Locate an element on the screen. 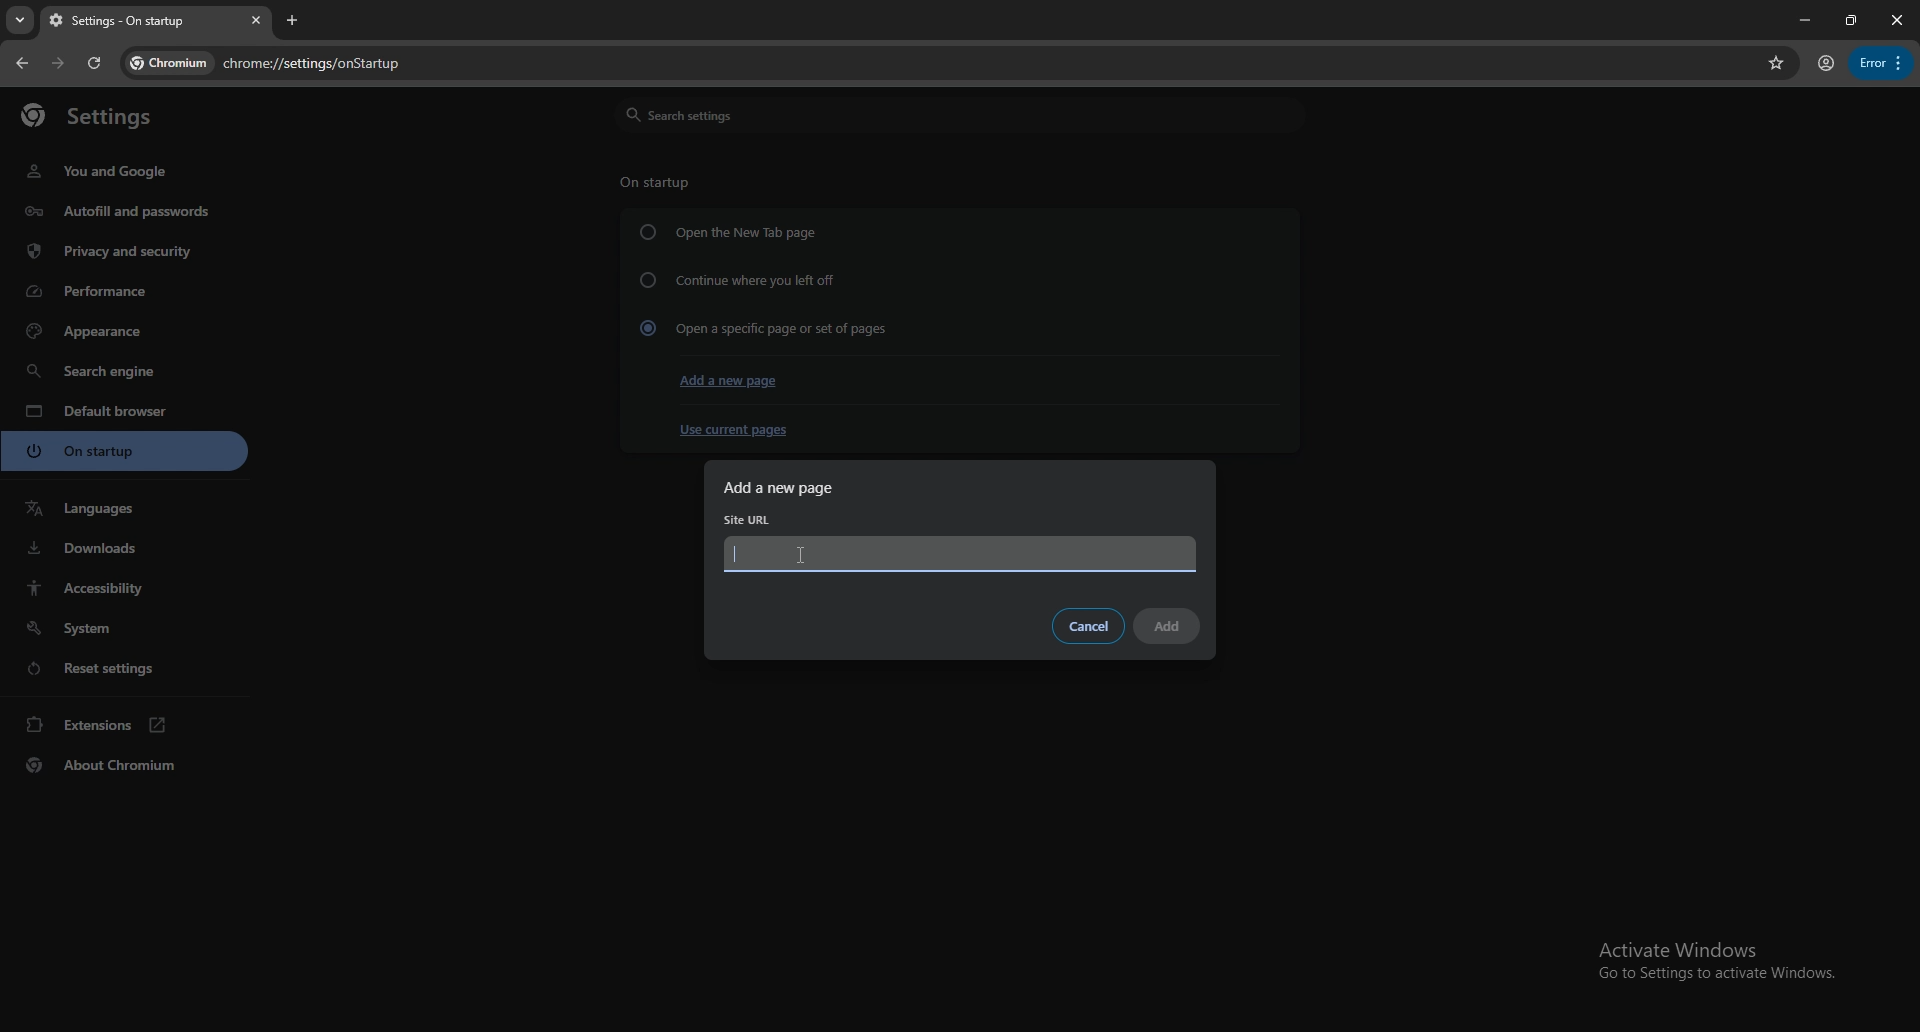 Image resolution: width=1920 pixels, height=1032 pixels. search engine is located at coordinates (124, 370).